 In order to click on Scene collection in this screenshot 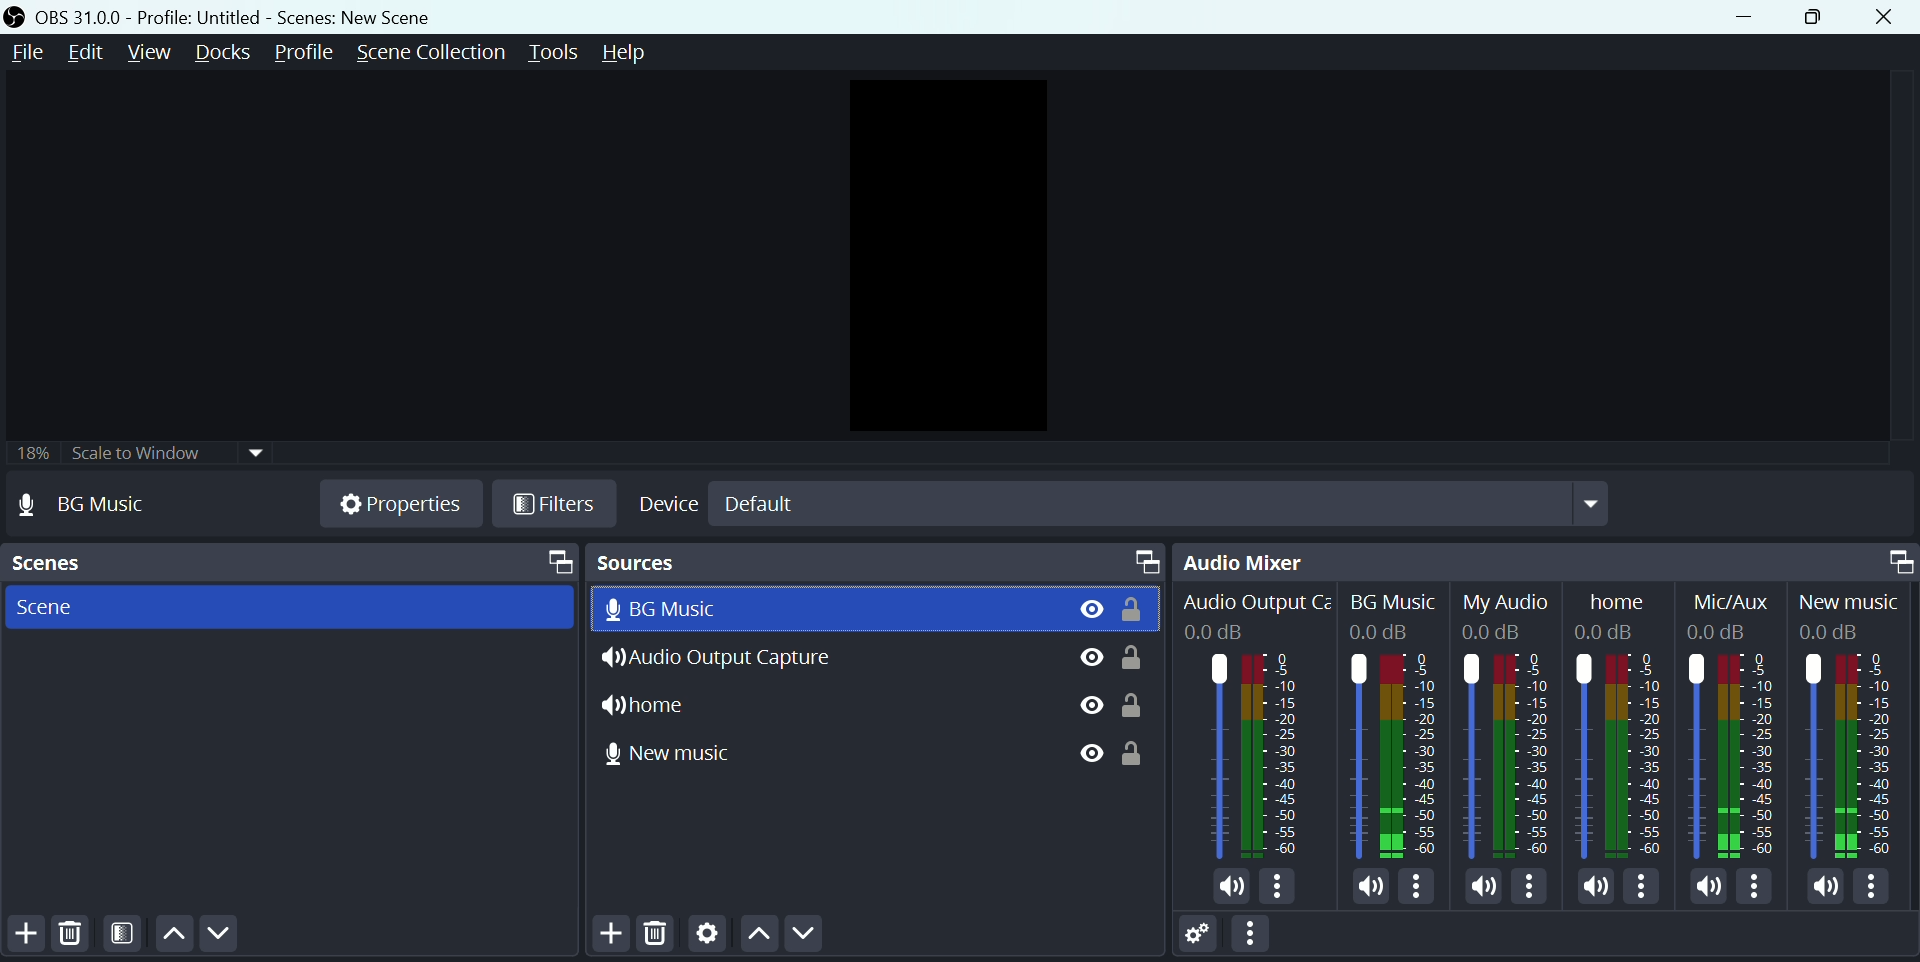, I will do `click(435, 51)`.